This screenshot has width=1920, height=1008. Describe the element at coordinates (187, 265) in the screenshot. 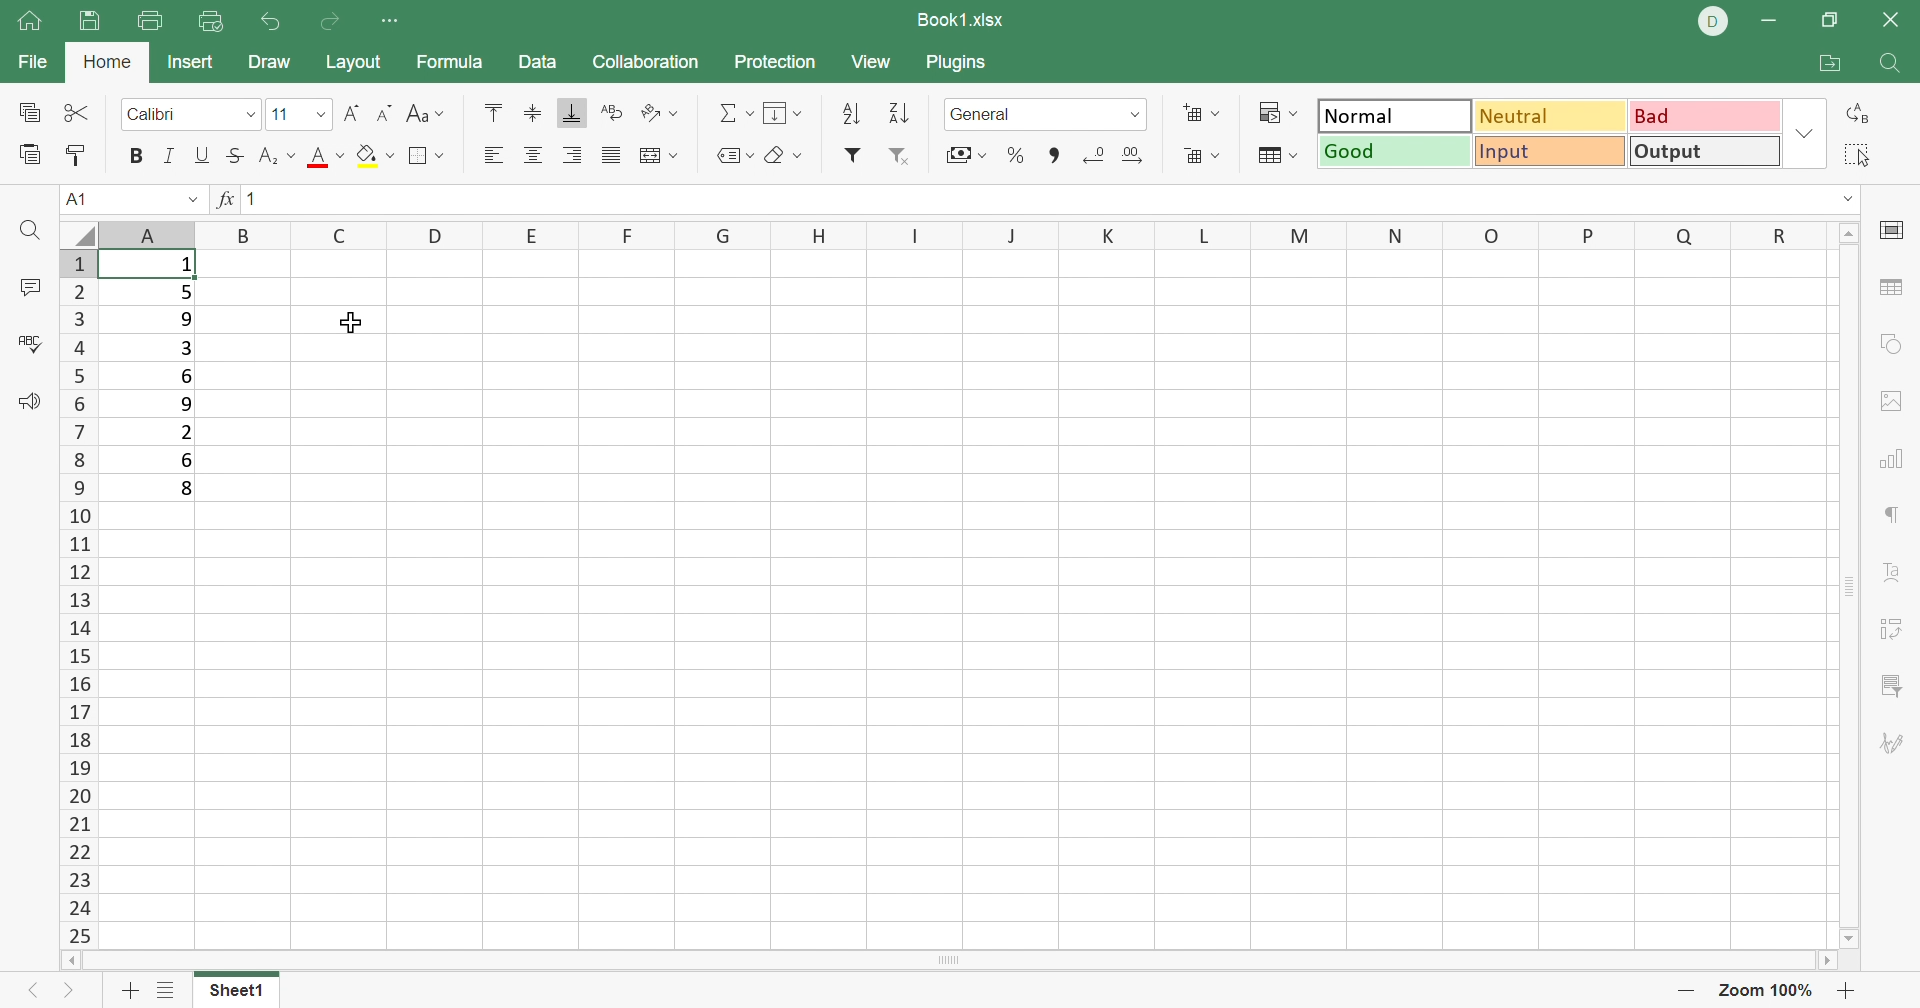

I see `1` at that location.